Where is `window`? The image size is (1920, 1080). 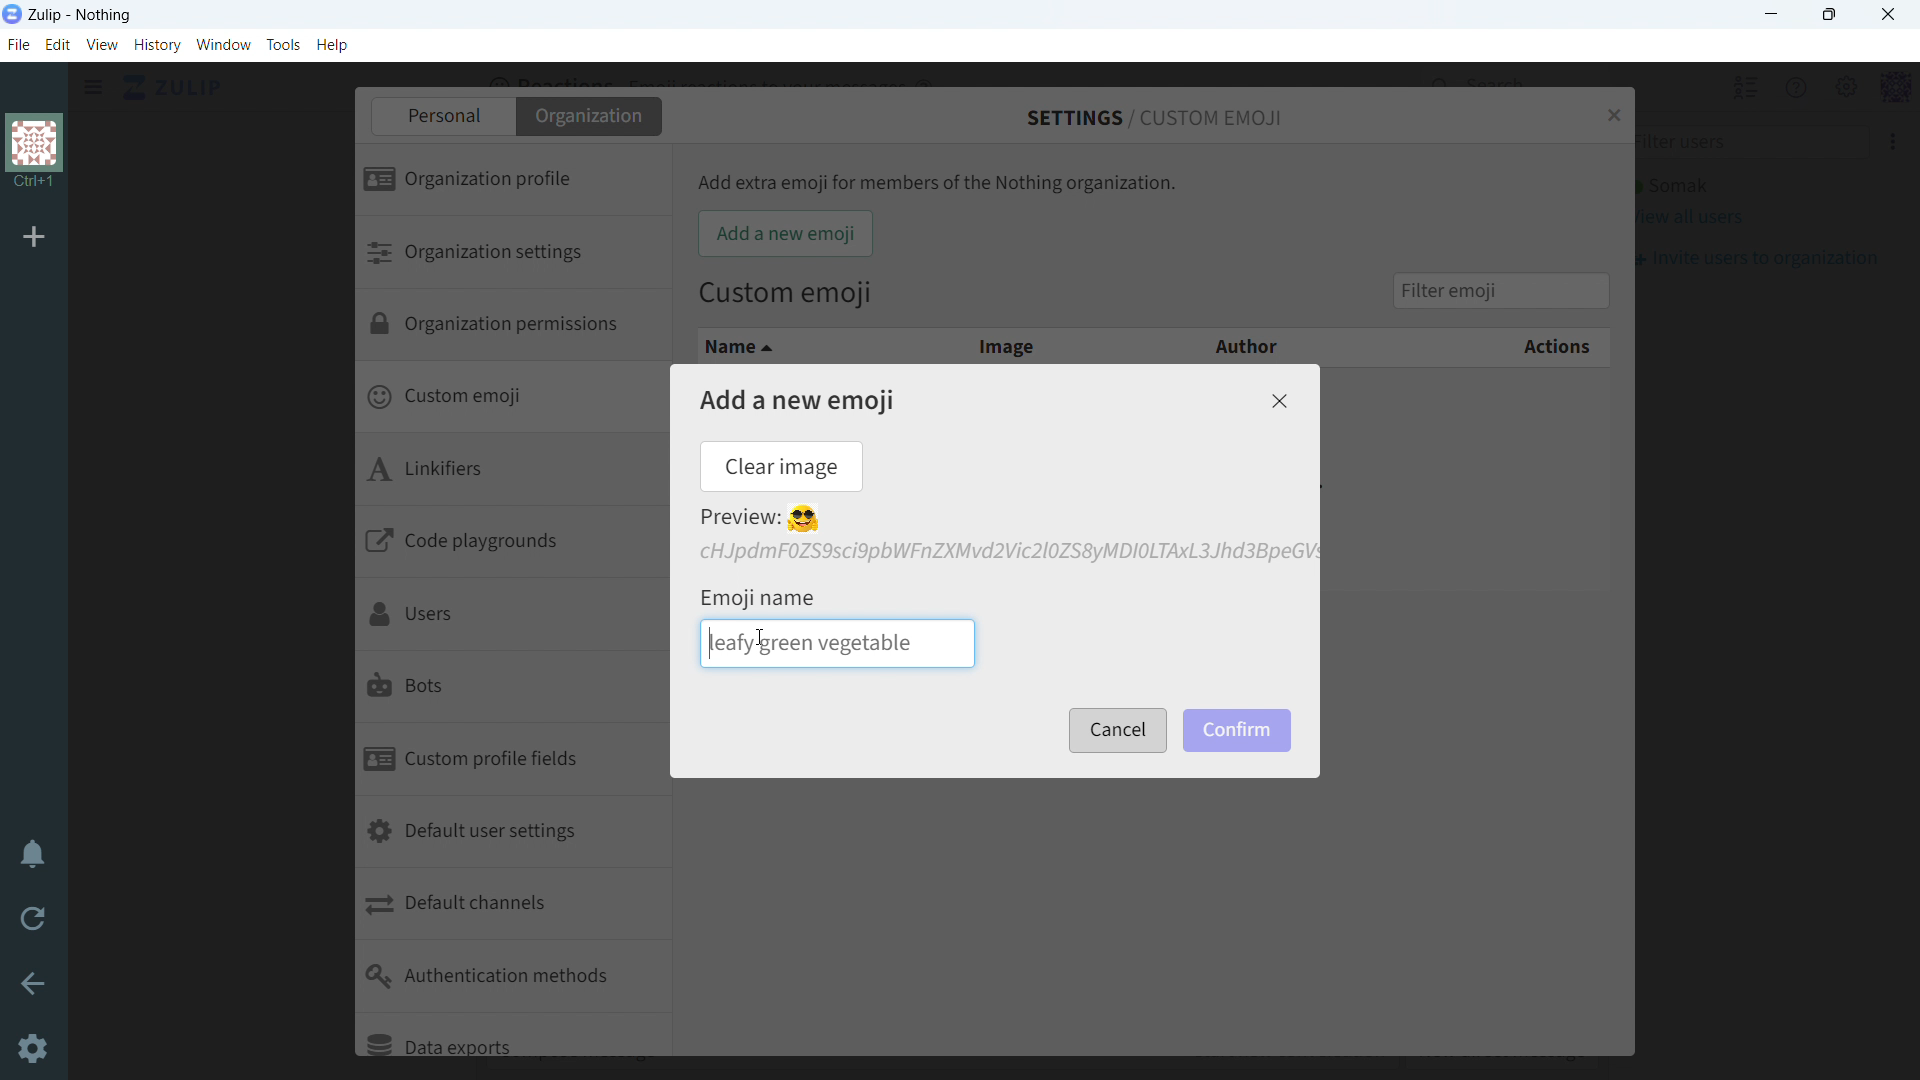 window is located at coordinates (224, 45).